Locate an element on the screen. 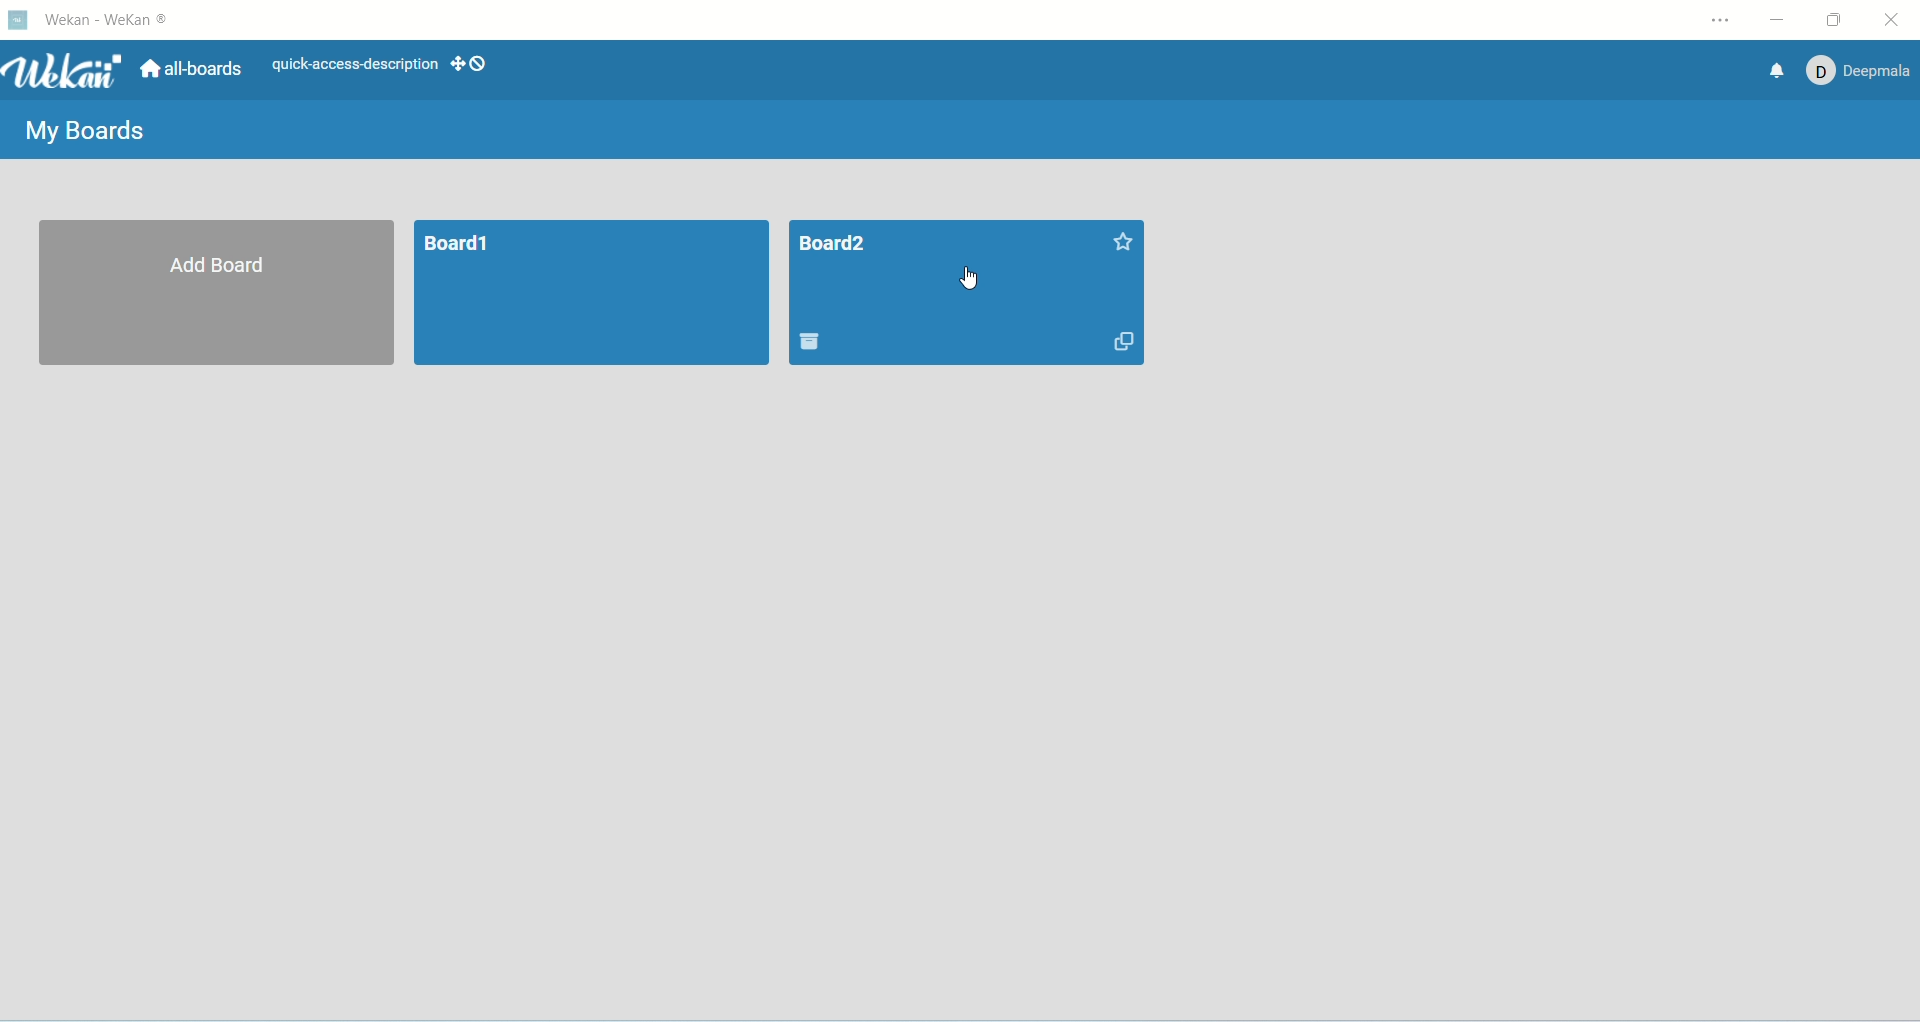 The image size is (1920, 1022). notification is located at coordinates (1778, 71).